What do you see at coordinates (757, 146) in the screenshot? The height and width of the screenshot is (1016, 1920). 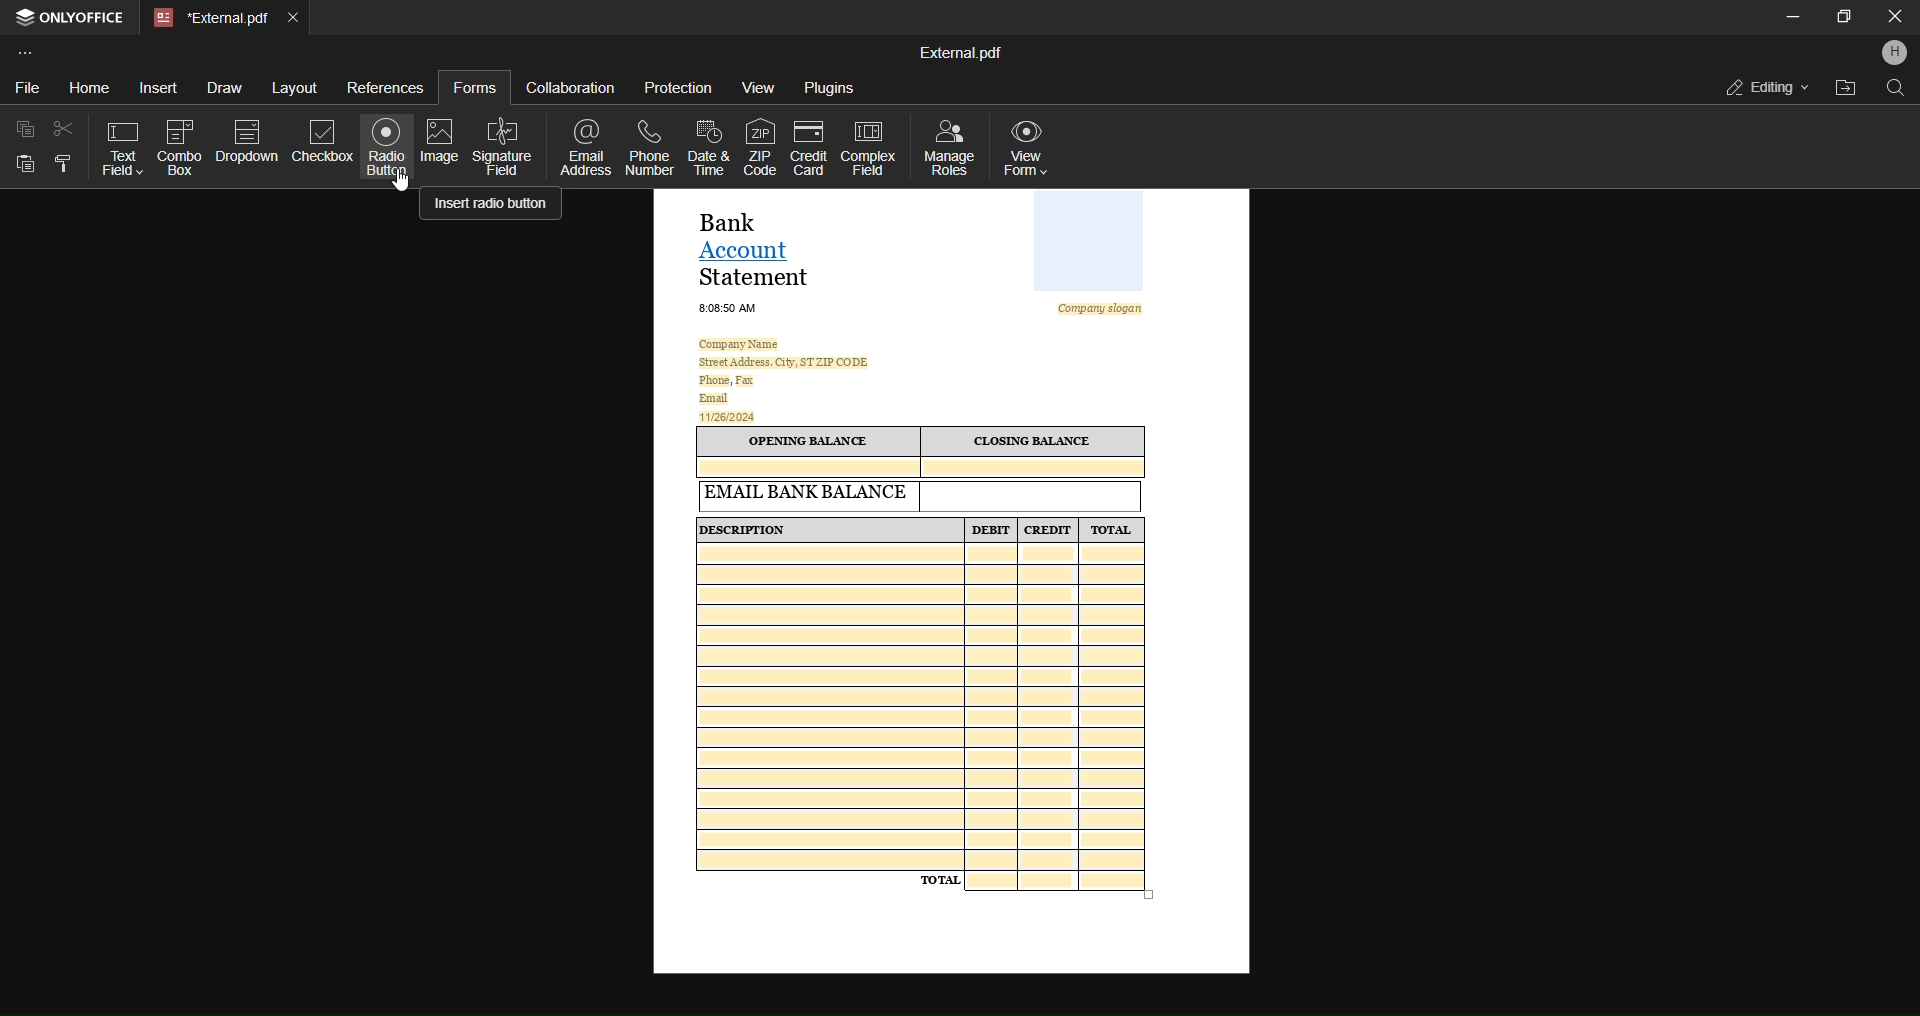 I see `zip code` at bounding box center [757, 146].